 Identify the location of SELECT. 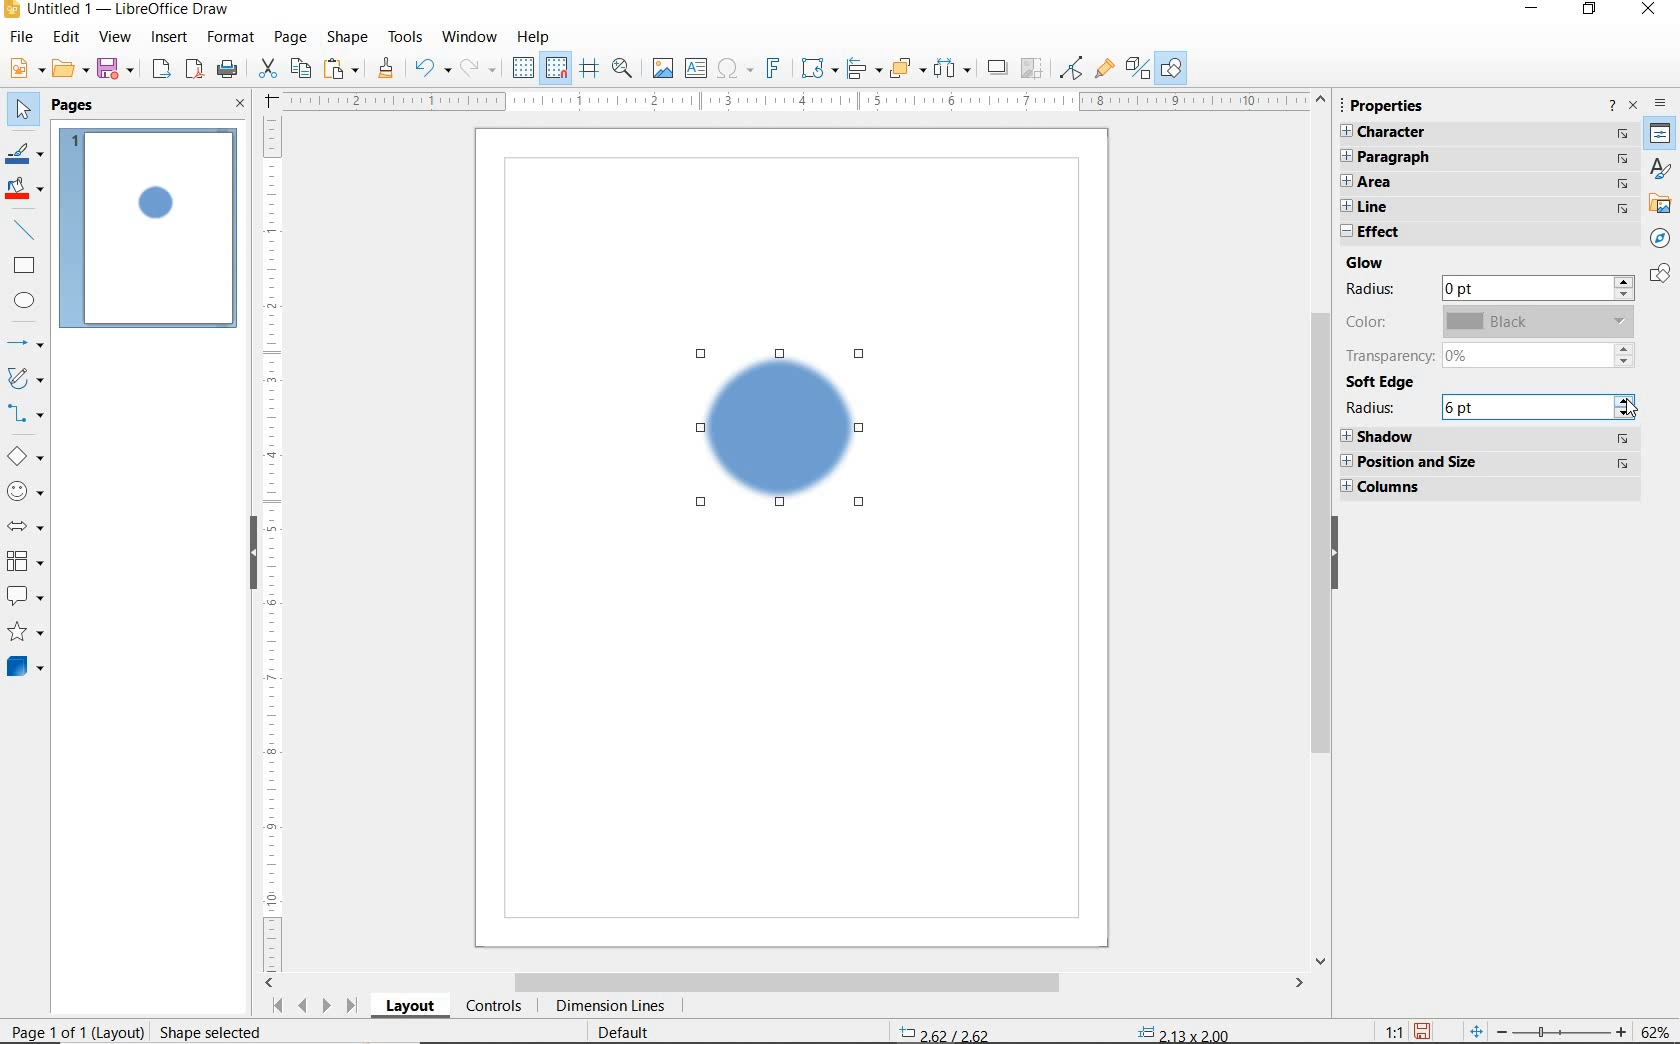
(26, 107).